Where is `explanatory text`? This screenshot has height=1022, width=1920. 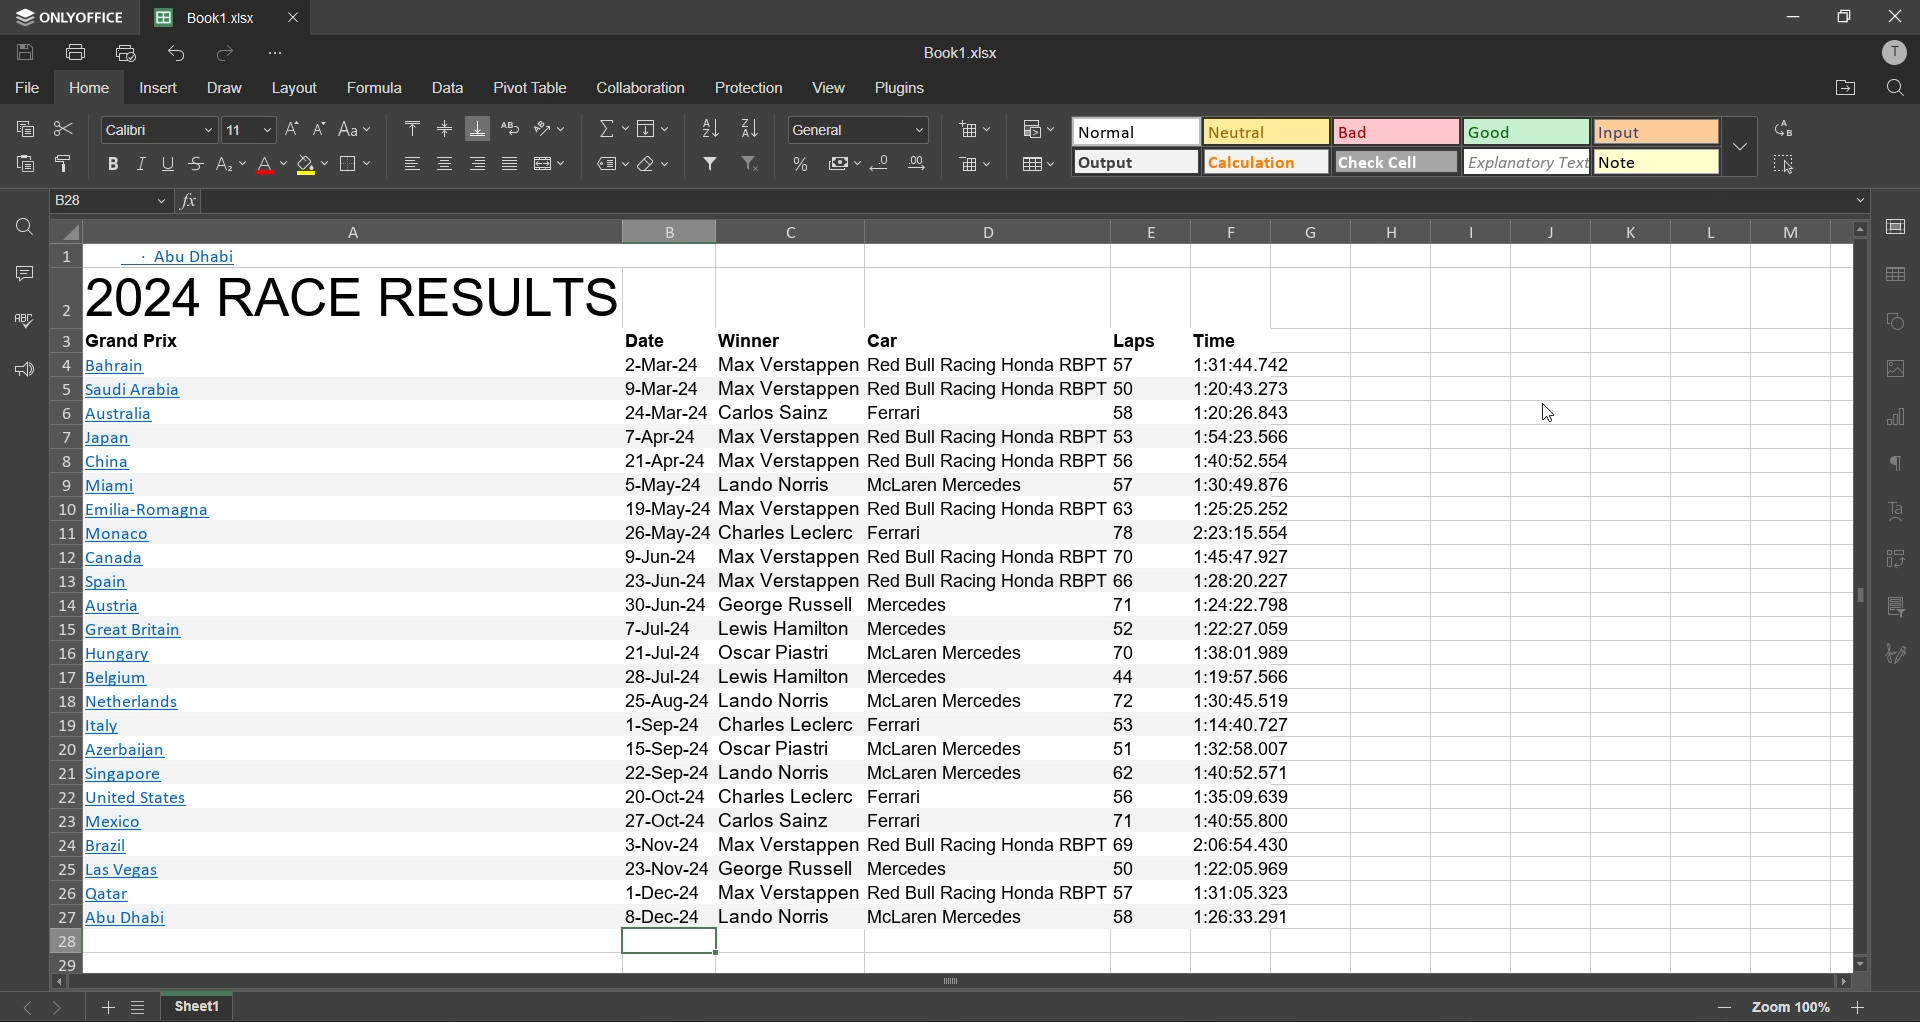 explanatory text is located at coordinates (1528, 162).